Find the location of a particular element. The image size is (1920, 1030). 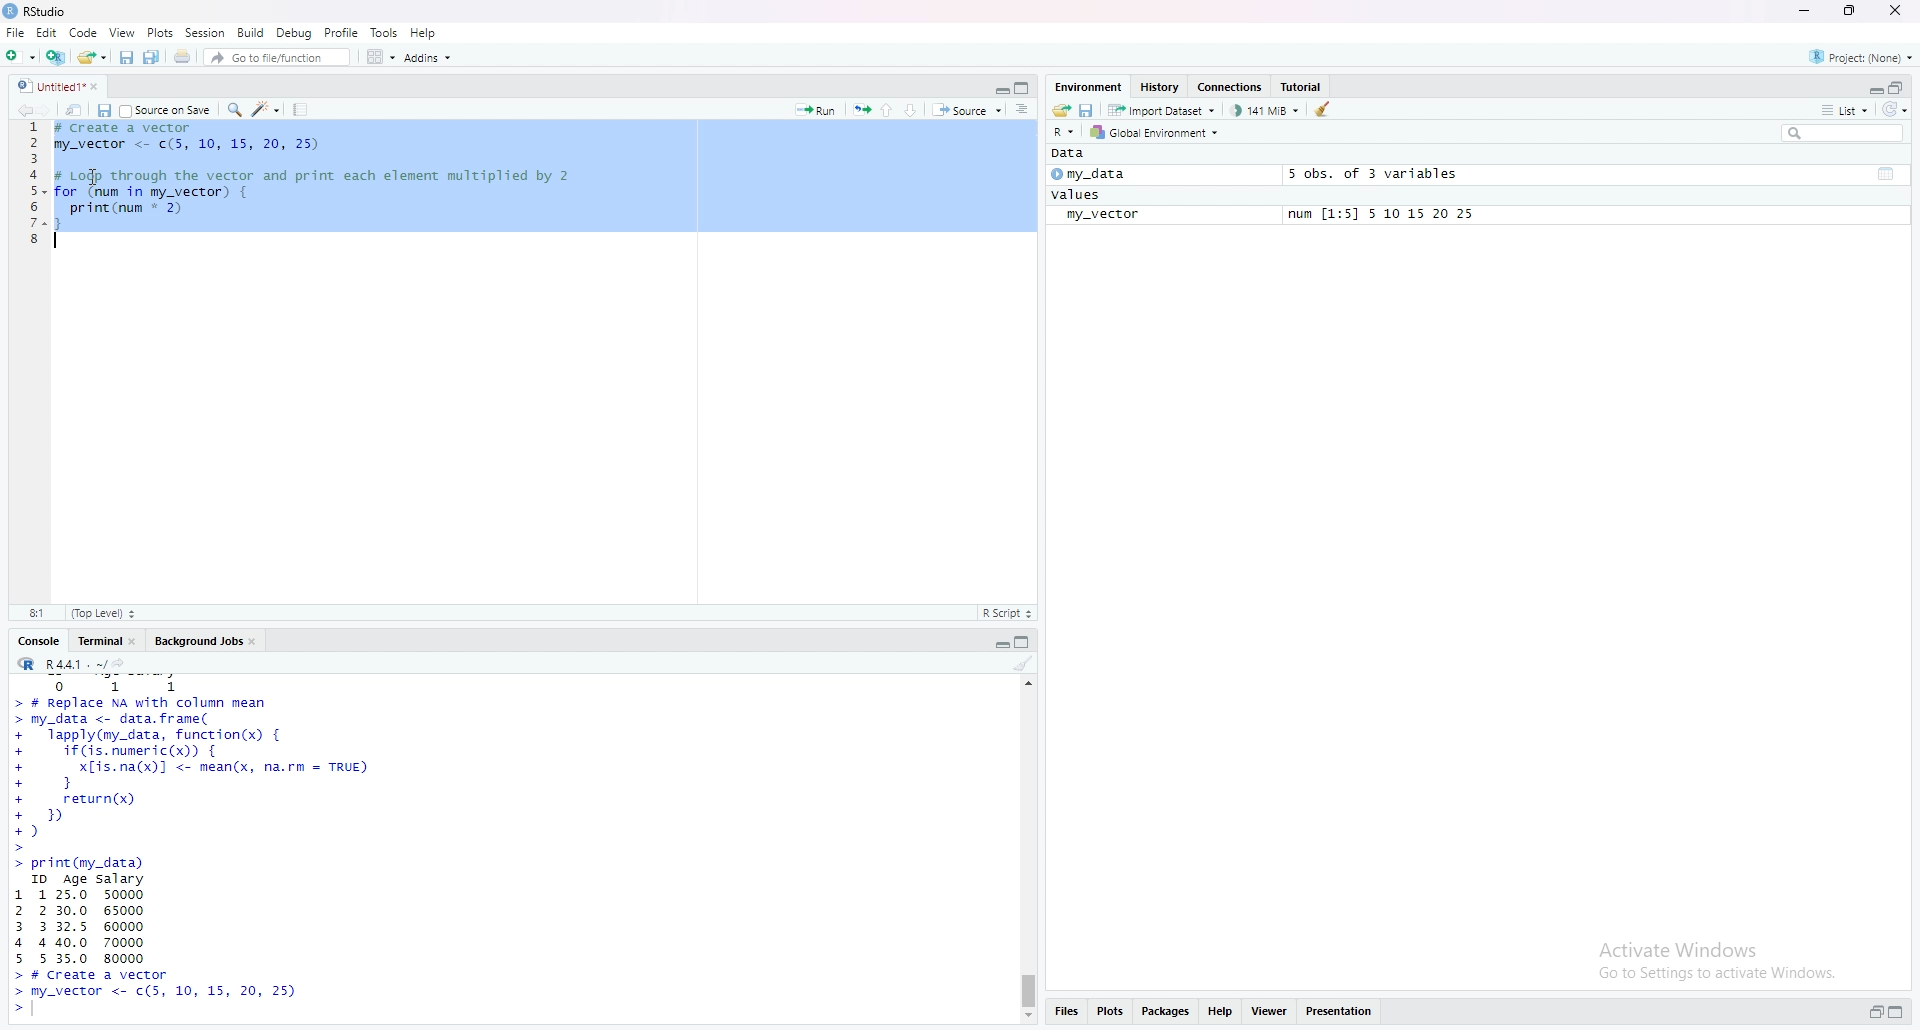

my_vector is located at coordinates (1103, 216).